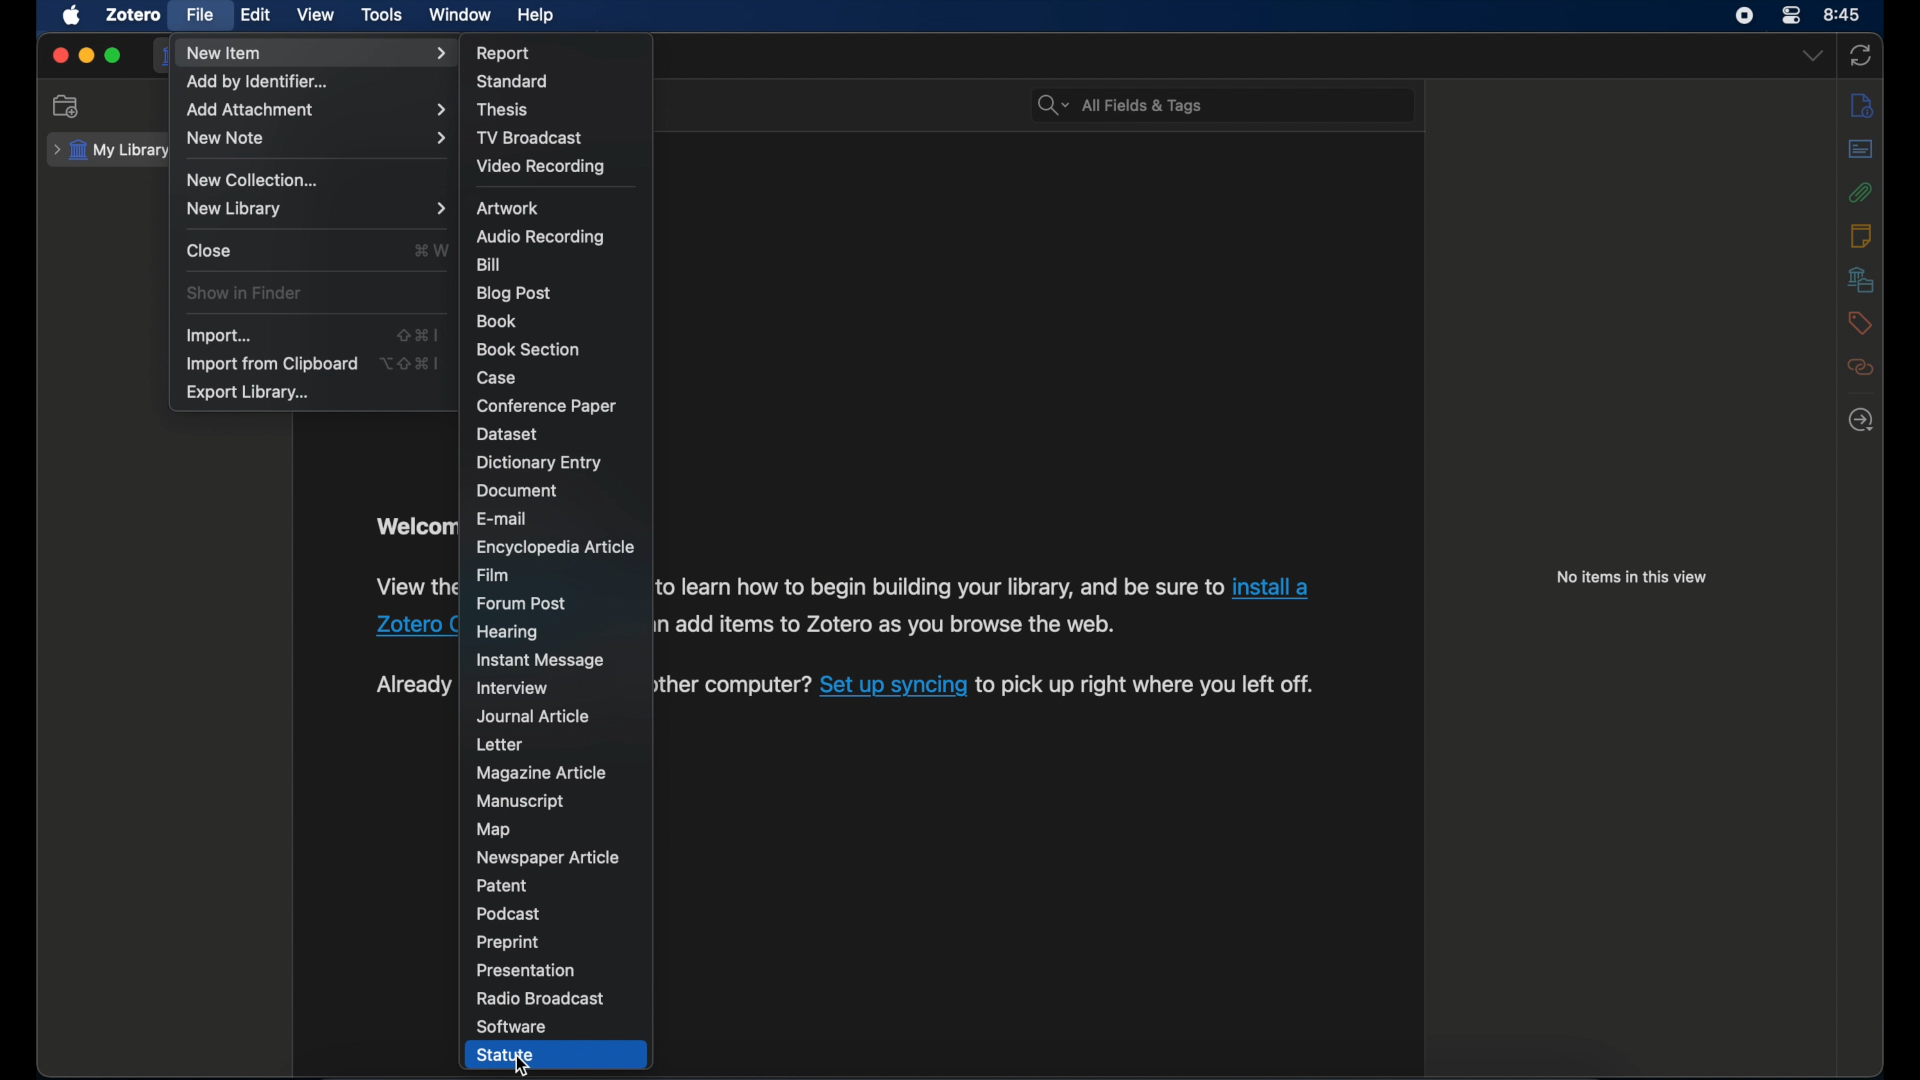  Describe the element at coordinates (1861, 234) in the screenshot. I see `notes` at that location.